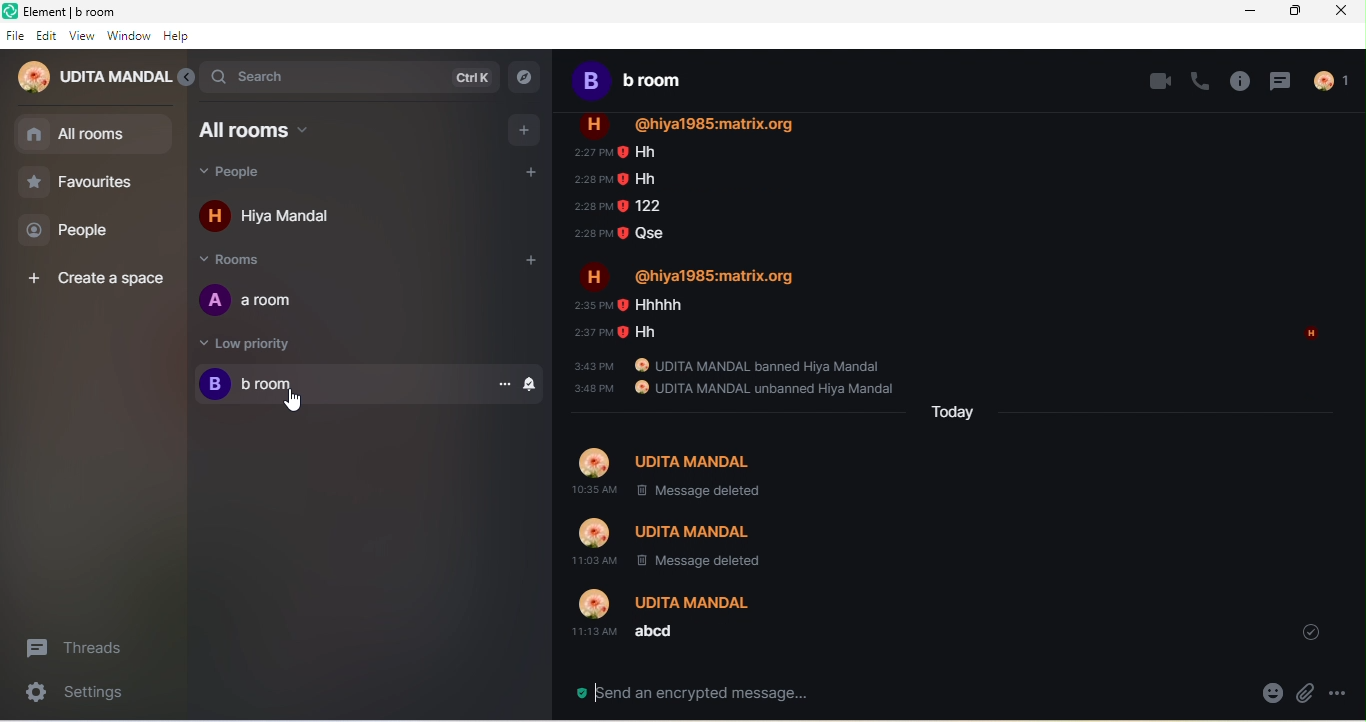  Describe the element at coordinates (534, 384) in the screenshot. I see `notification` at that location.